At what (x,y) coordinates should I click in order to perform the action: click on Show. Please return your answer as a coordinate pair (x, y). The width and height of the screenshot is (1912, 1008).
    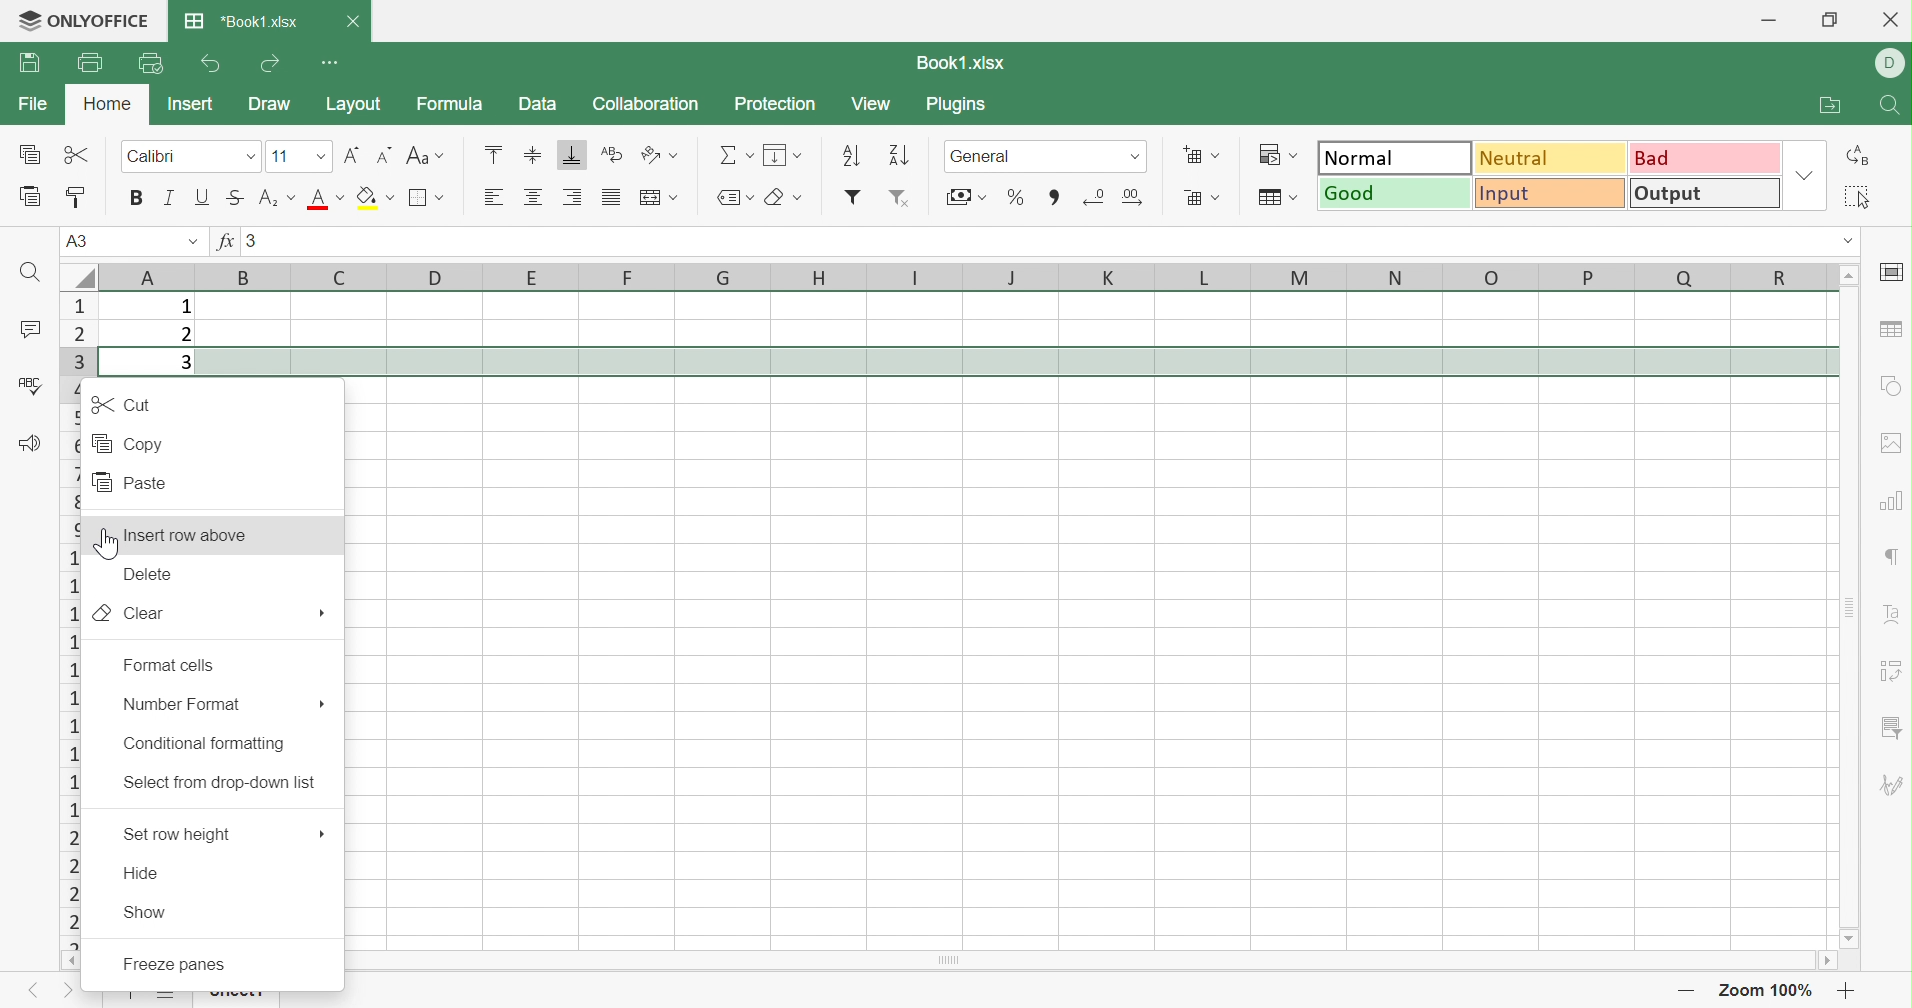
    Looking at the image, I should click on (146, 909).